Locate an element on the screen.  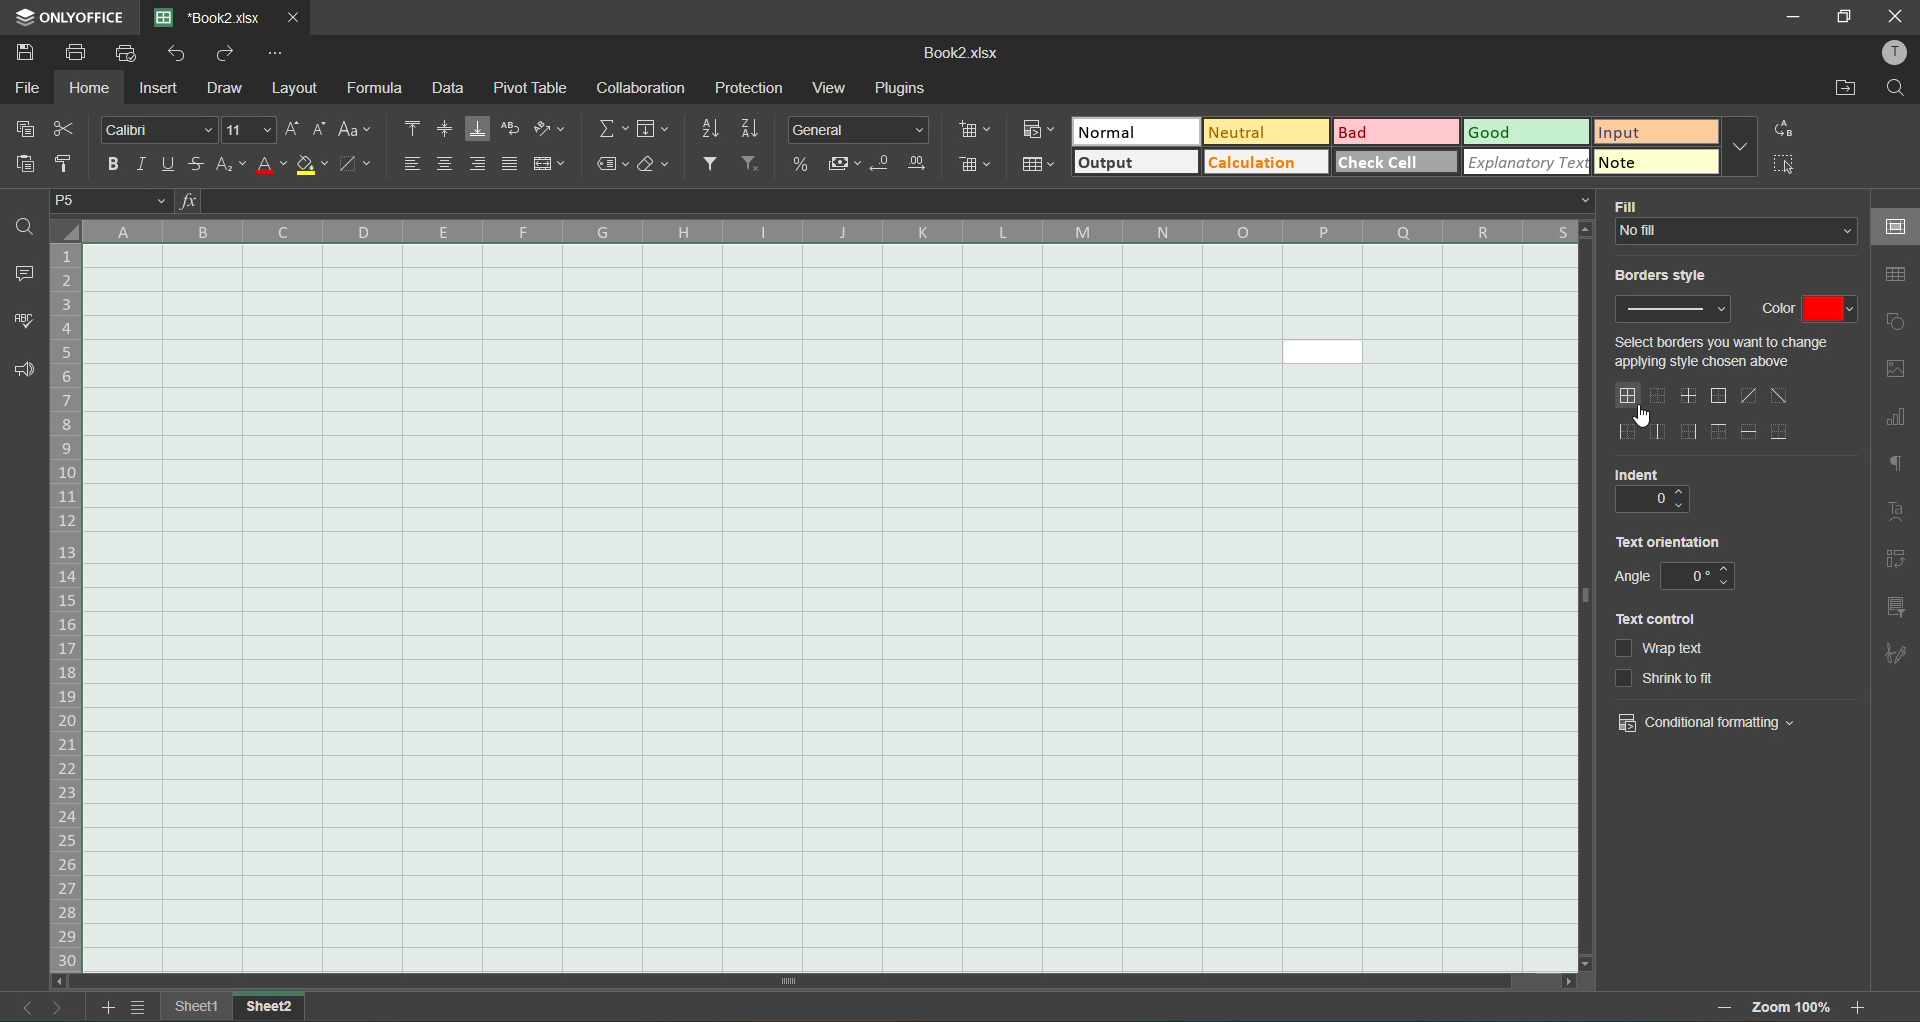
align left is located at coordinates (409, 168).